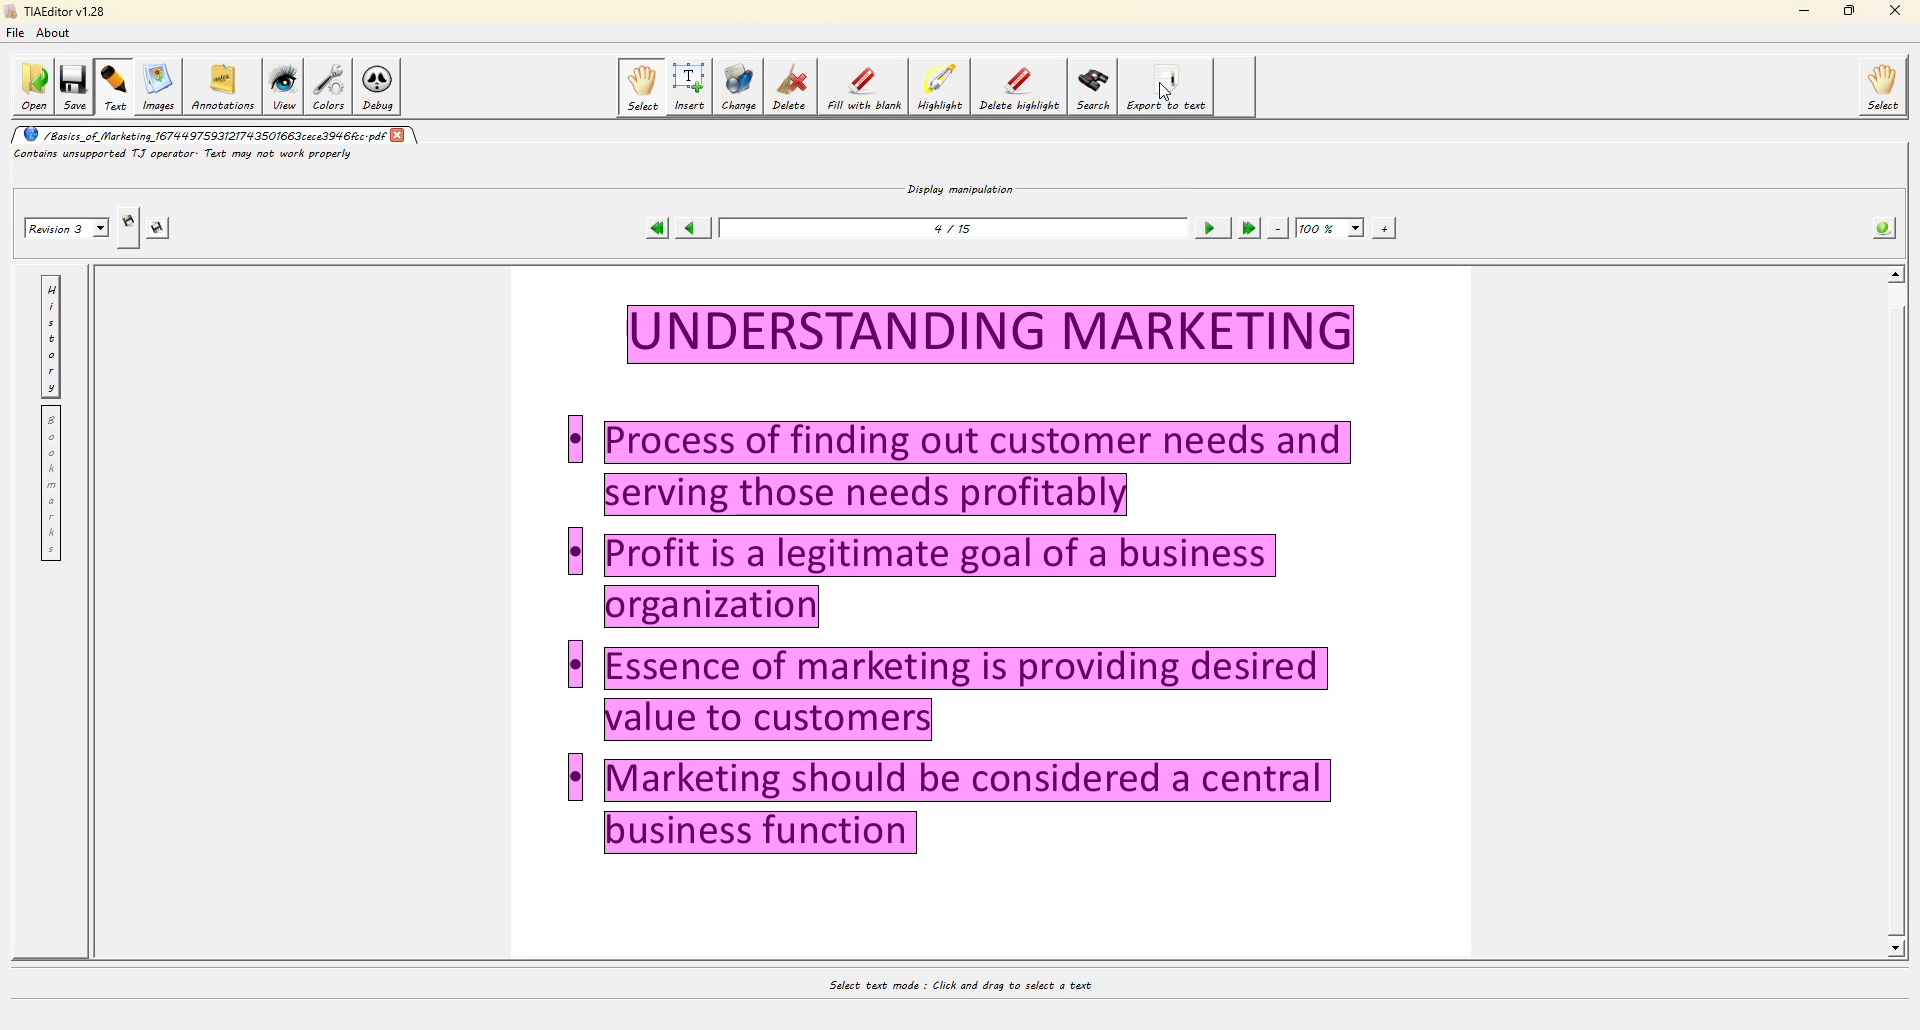 Image resolution: width=1920 pixels, height=1030 pixels. What do you see at coordinates (1893, 619) in the screenshot?
I see `` at bounding box center [1893, 619].